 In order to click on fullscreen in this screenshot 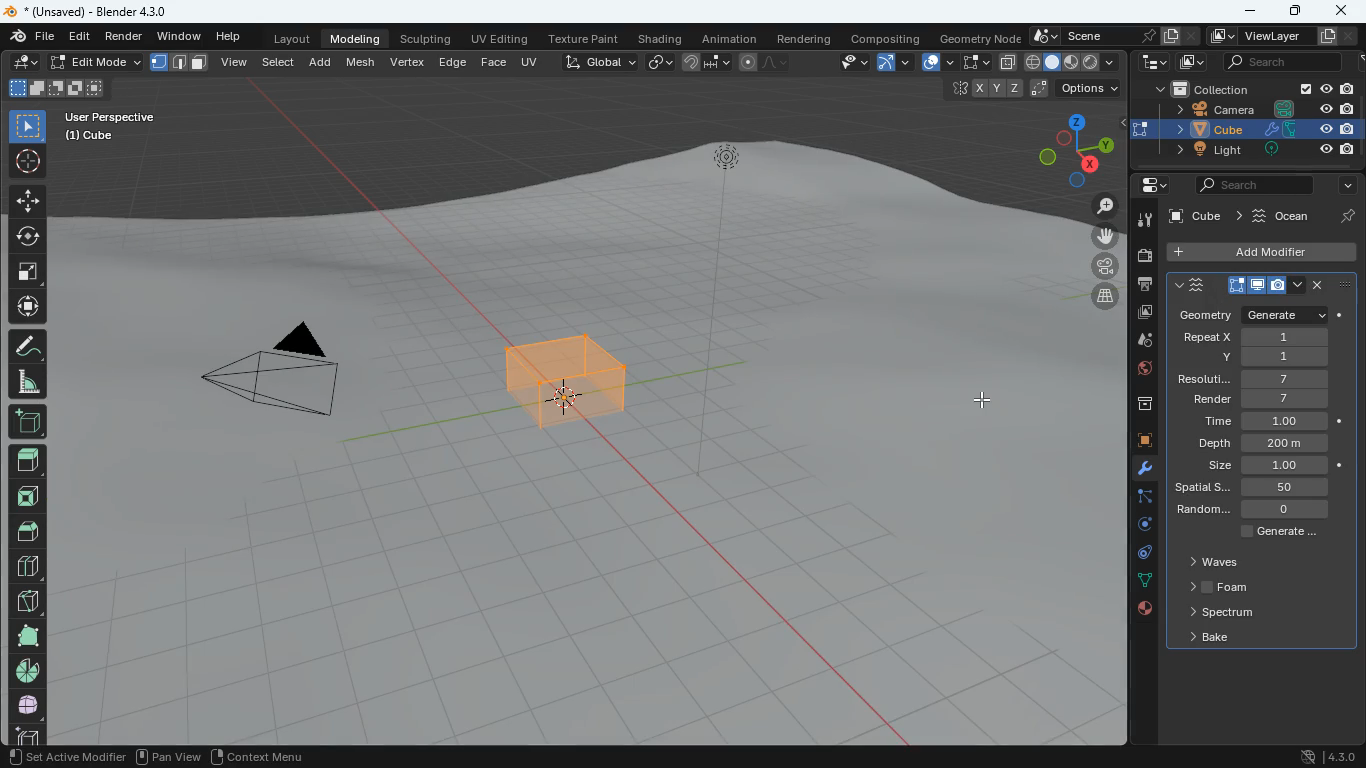, I will do `click(29, 269)`.